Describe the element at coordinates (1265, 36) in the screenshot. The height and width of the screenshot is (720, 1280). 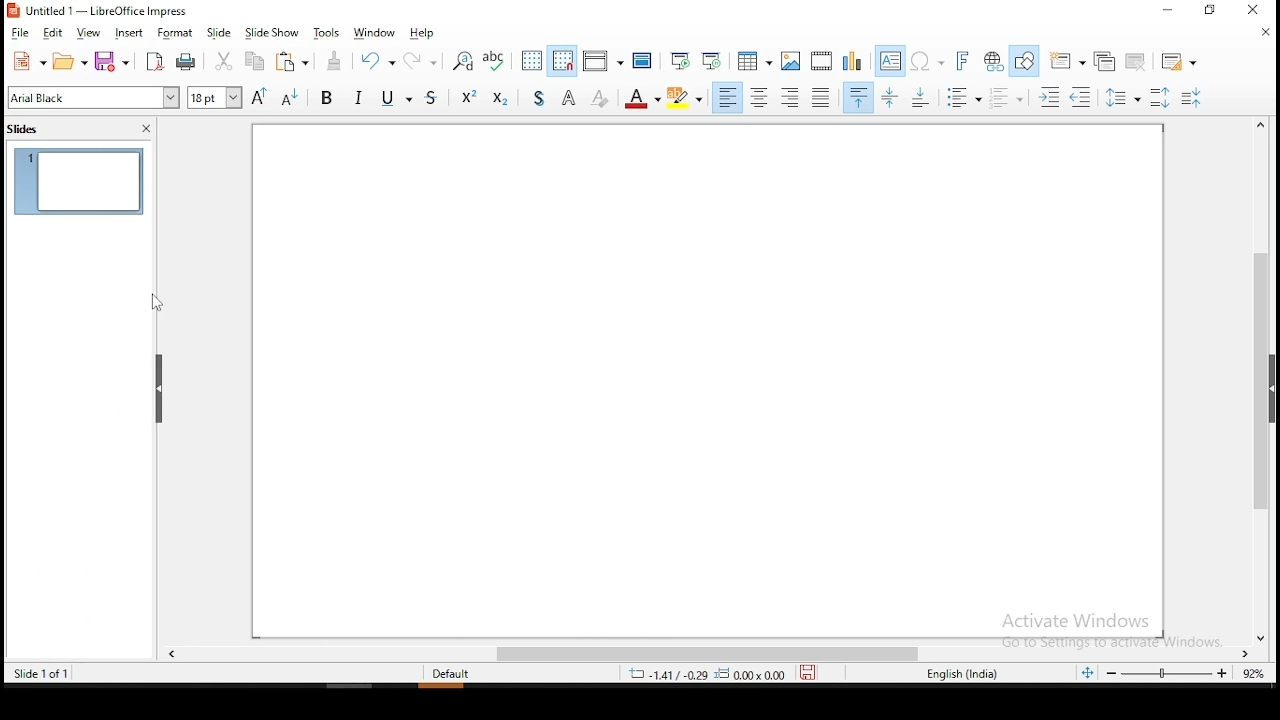
I see `close` at that location.